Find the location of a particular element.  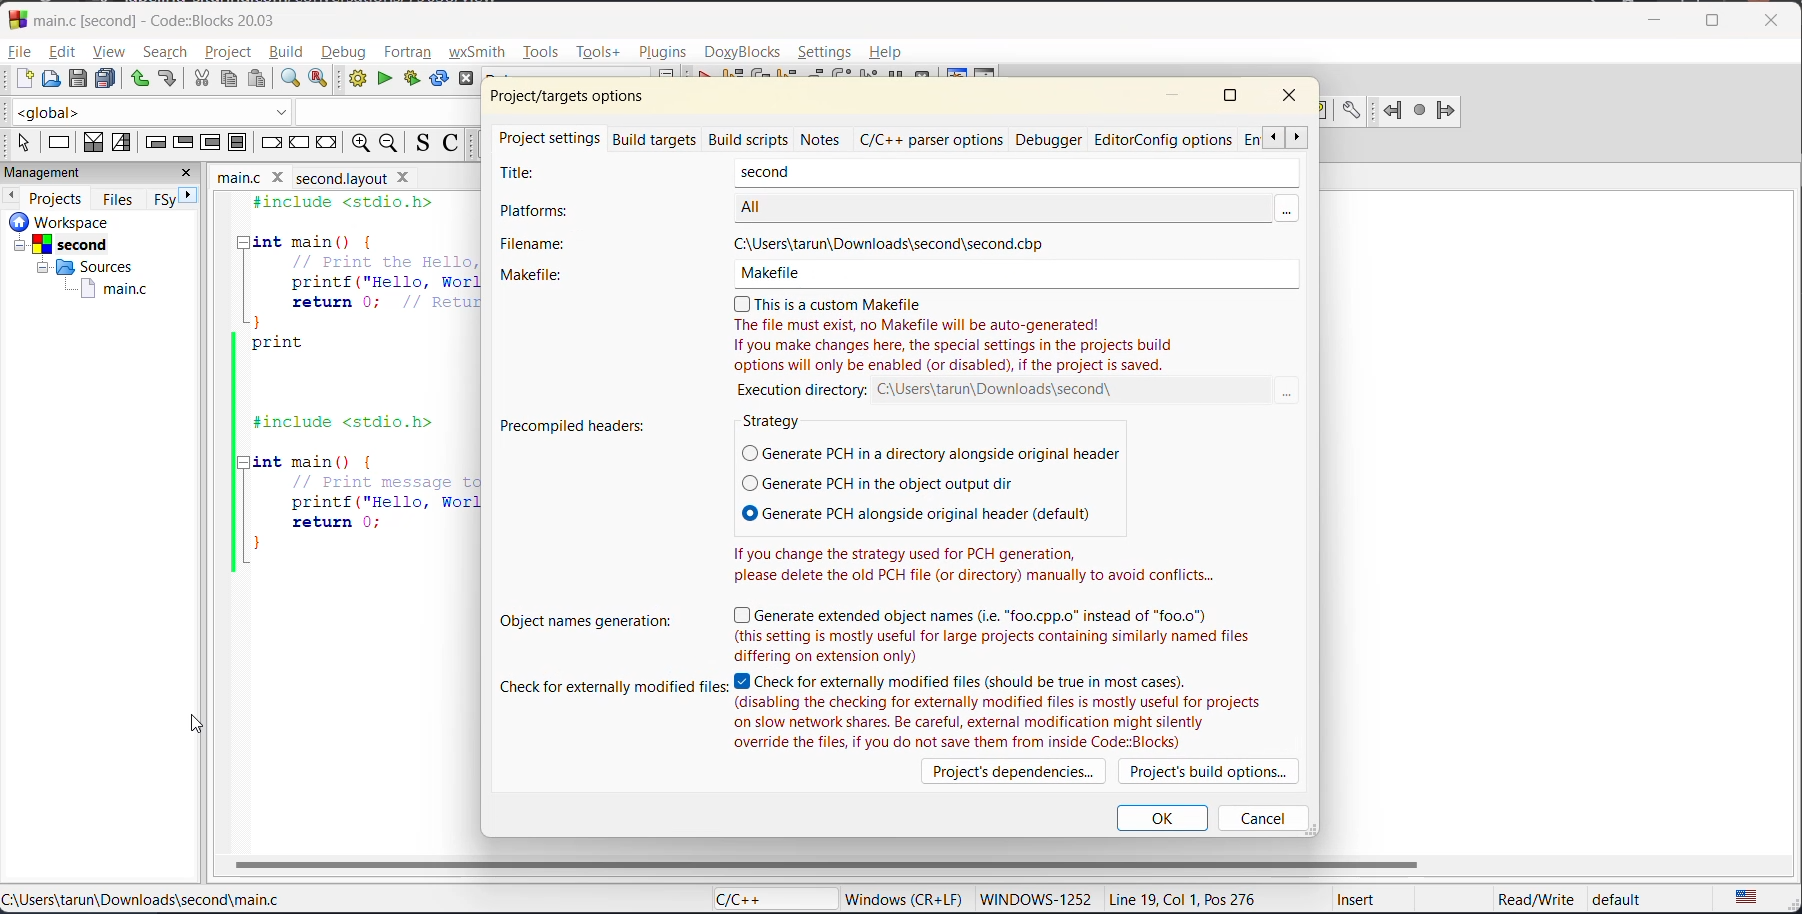

maximize is located at coordinates (1234, 101).